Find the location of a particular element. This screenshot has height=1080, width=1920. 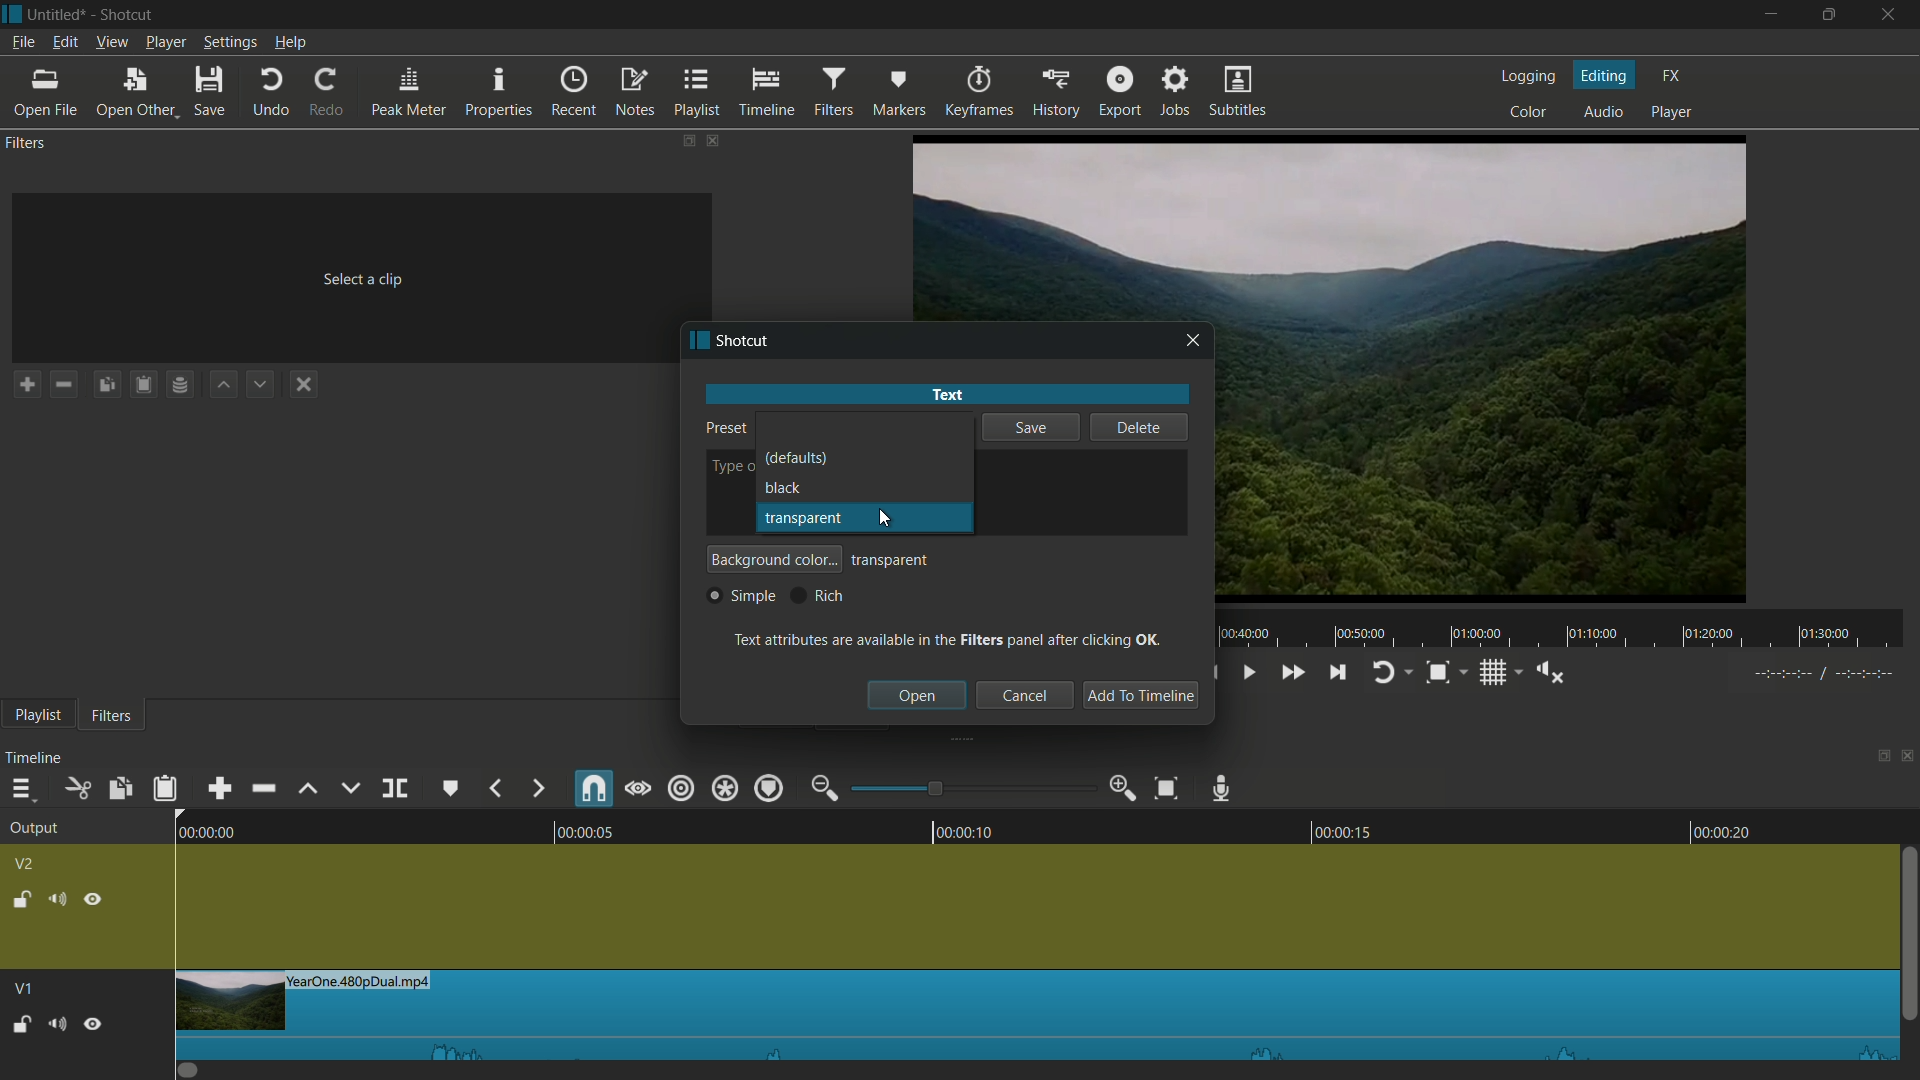

undo is located at coordinates (271, 93).